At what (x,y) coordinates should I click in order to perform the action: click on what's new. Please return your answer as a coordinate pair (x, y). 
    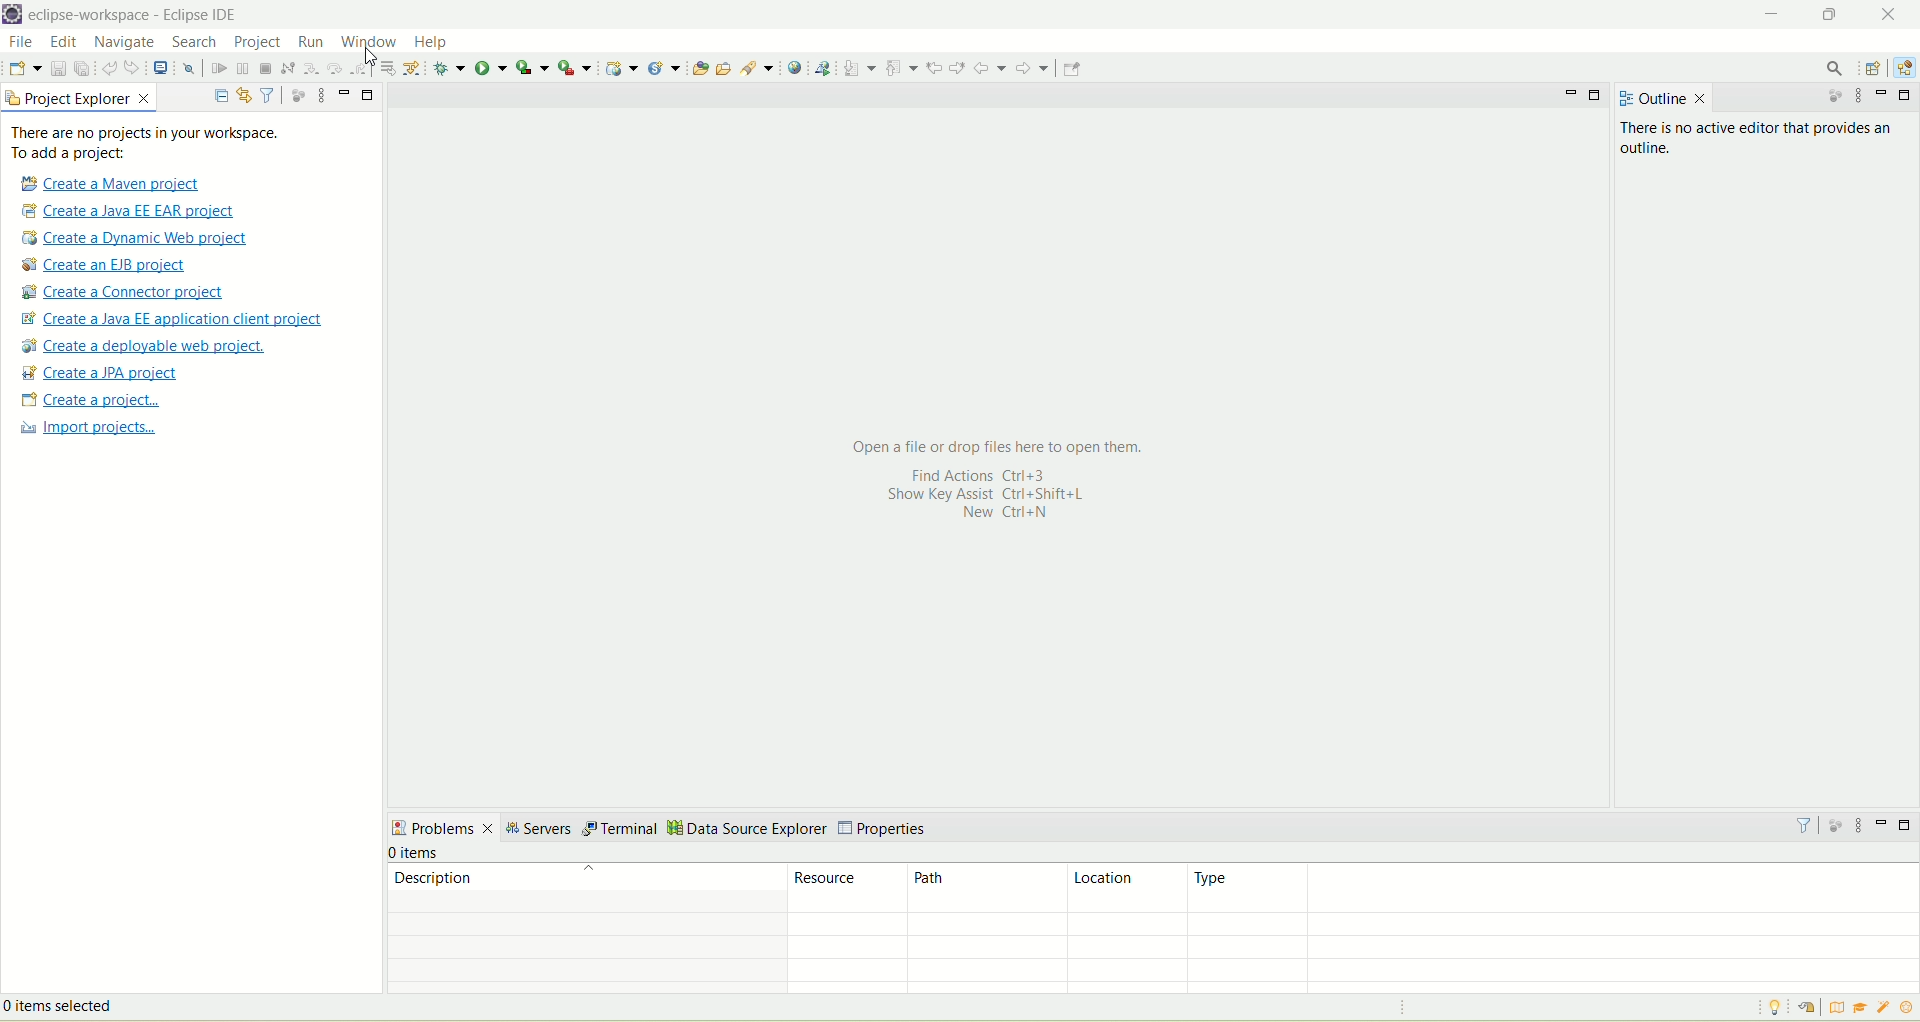
    Looking at the image, I should click on (1908, 1008).